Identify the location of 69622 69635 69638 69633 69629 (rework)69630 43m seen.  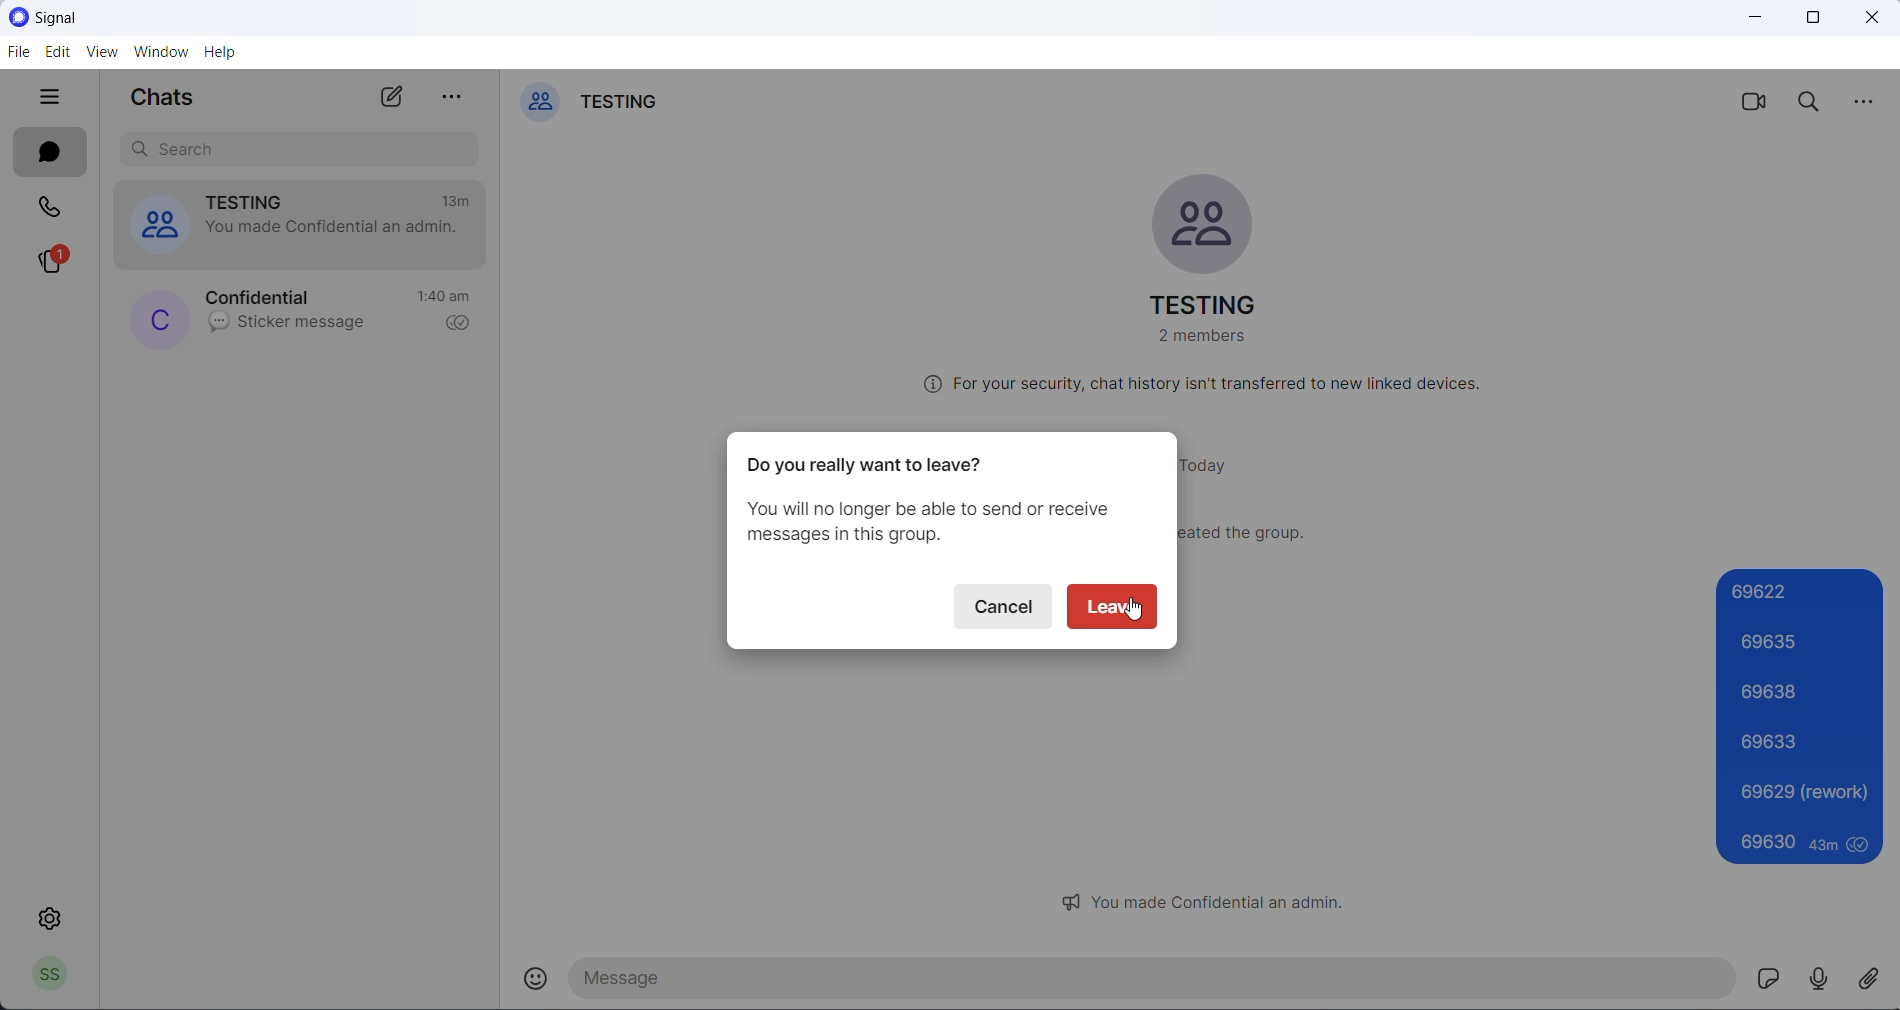
(1798, 713).